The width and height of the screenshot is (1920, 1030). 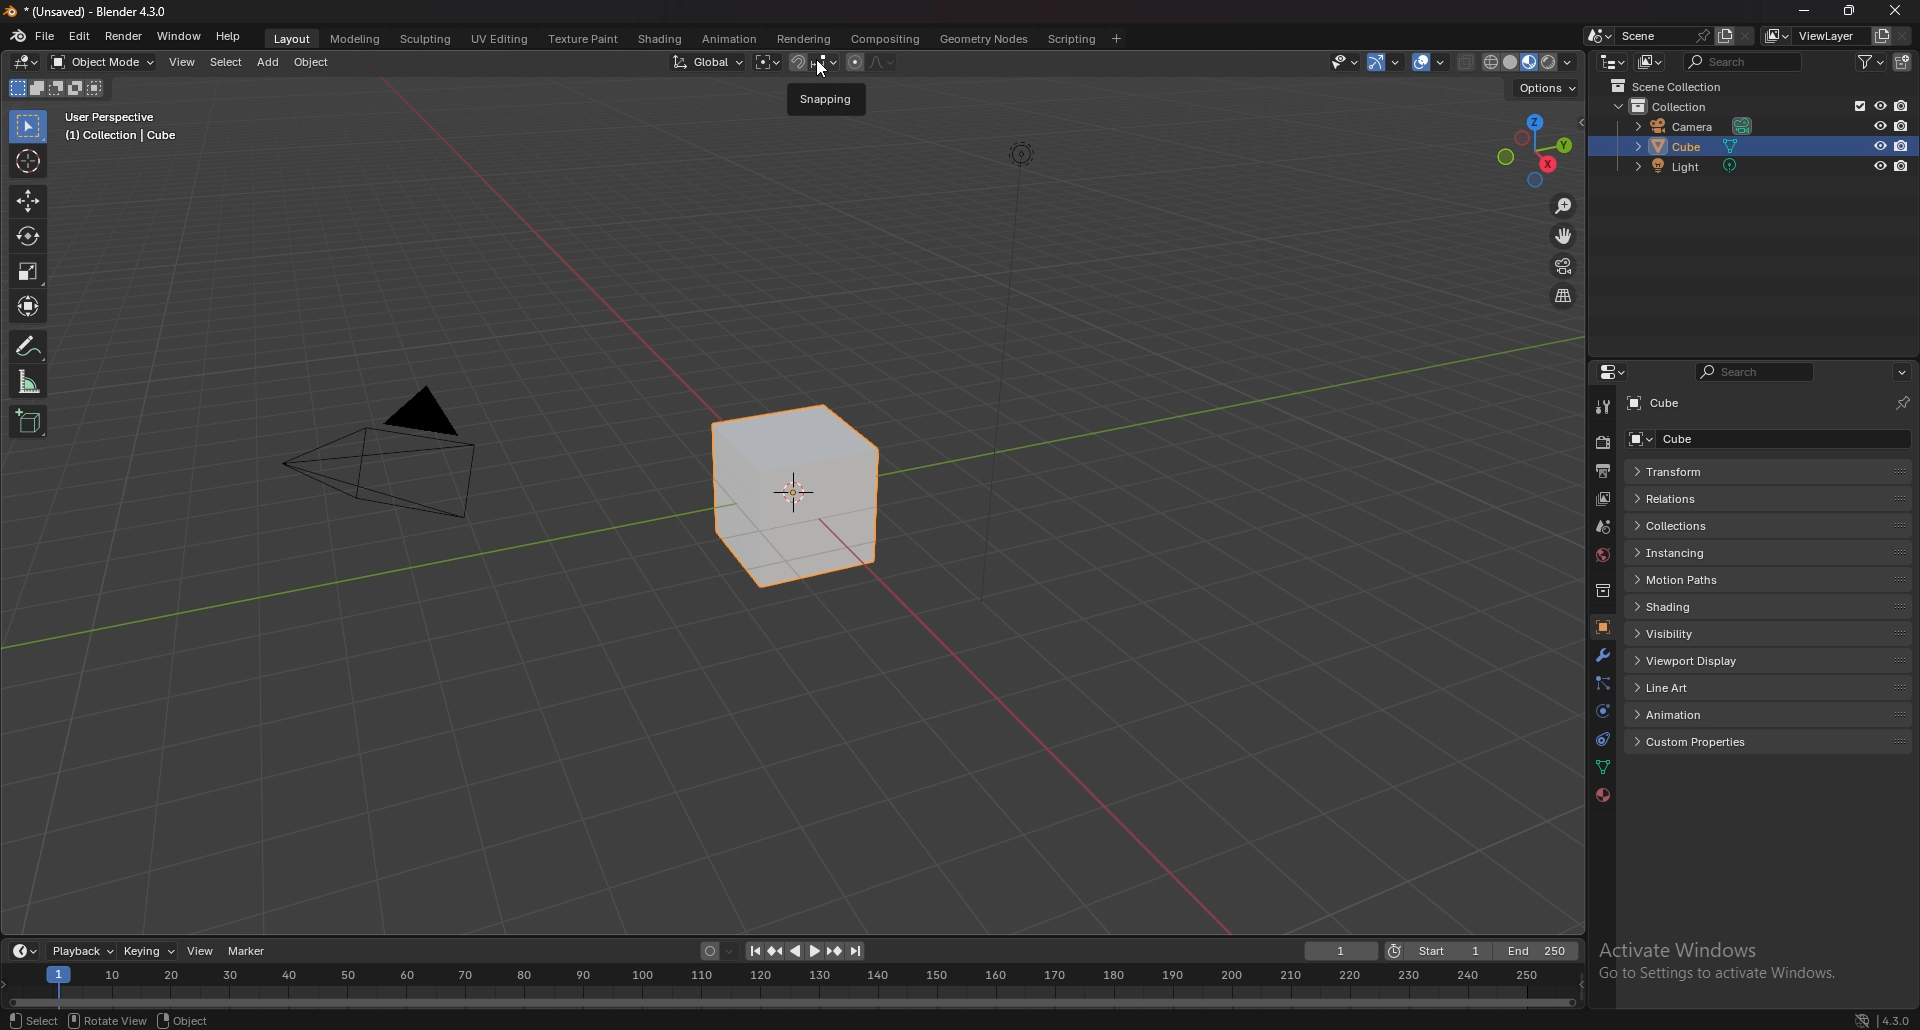 I want to click on editor type, so click(x=28, y=62).